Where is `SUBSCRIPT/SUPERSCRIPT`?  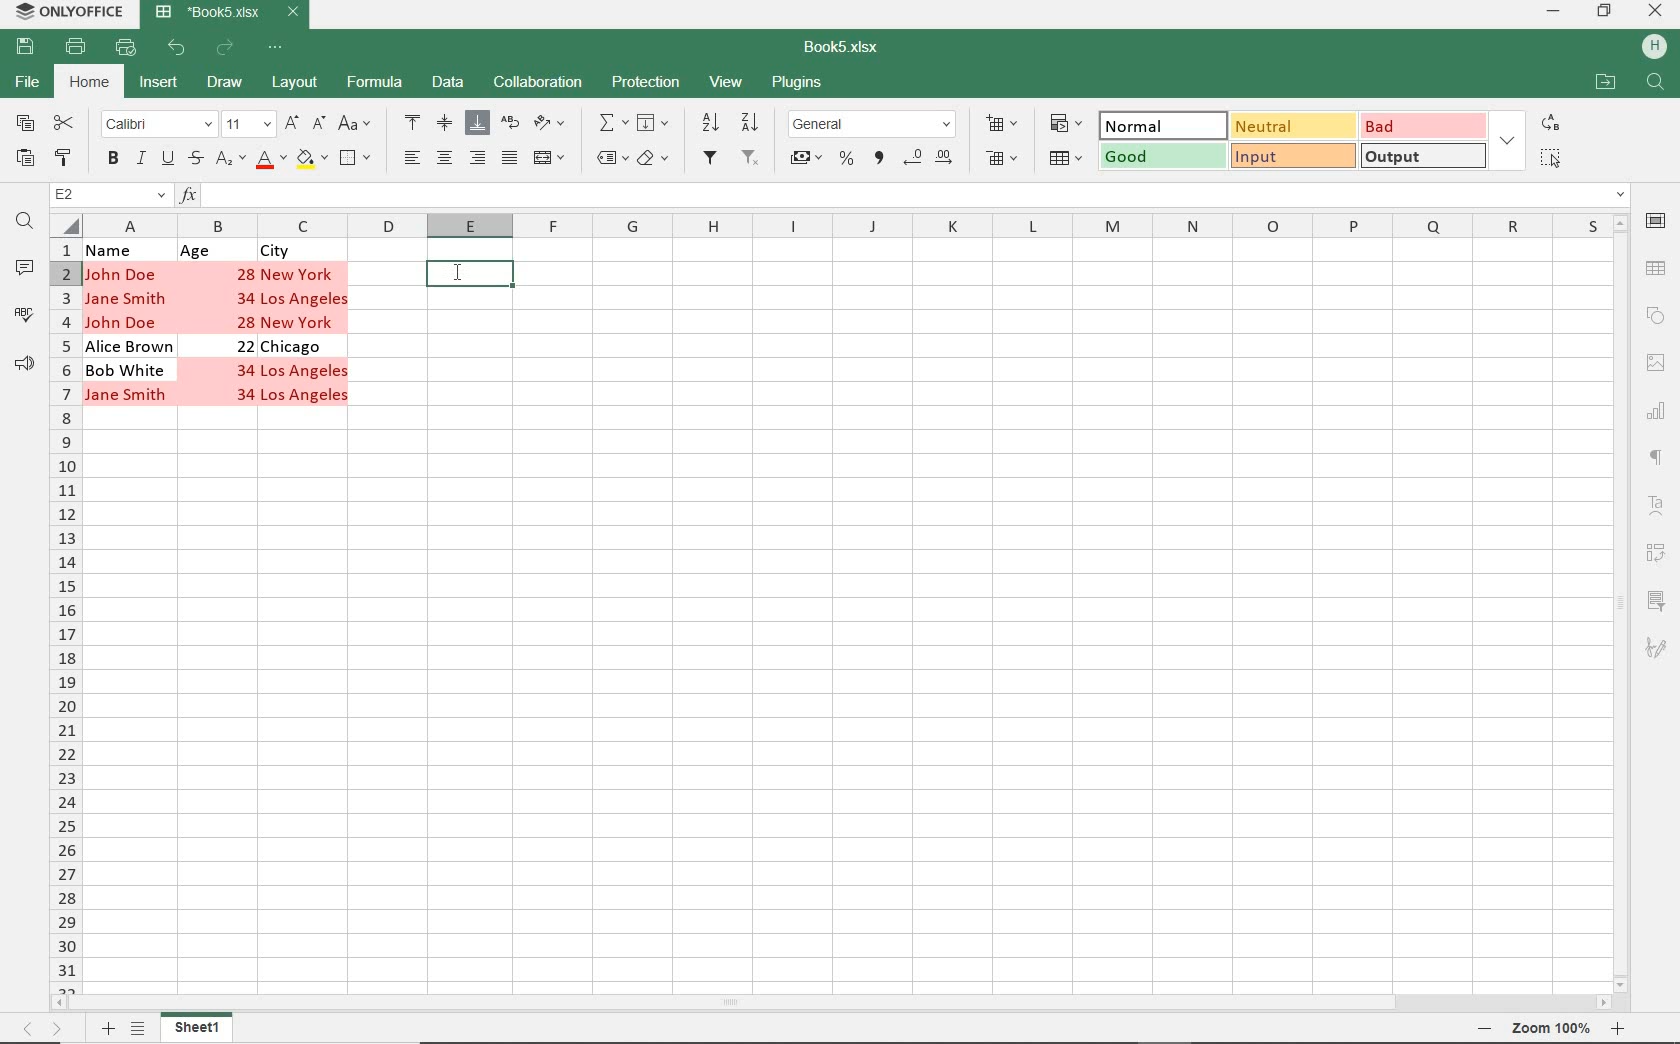 SUBSCRIPT/SUPERSCRIPT is located at coordinates (230, 161).